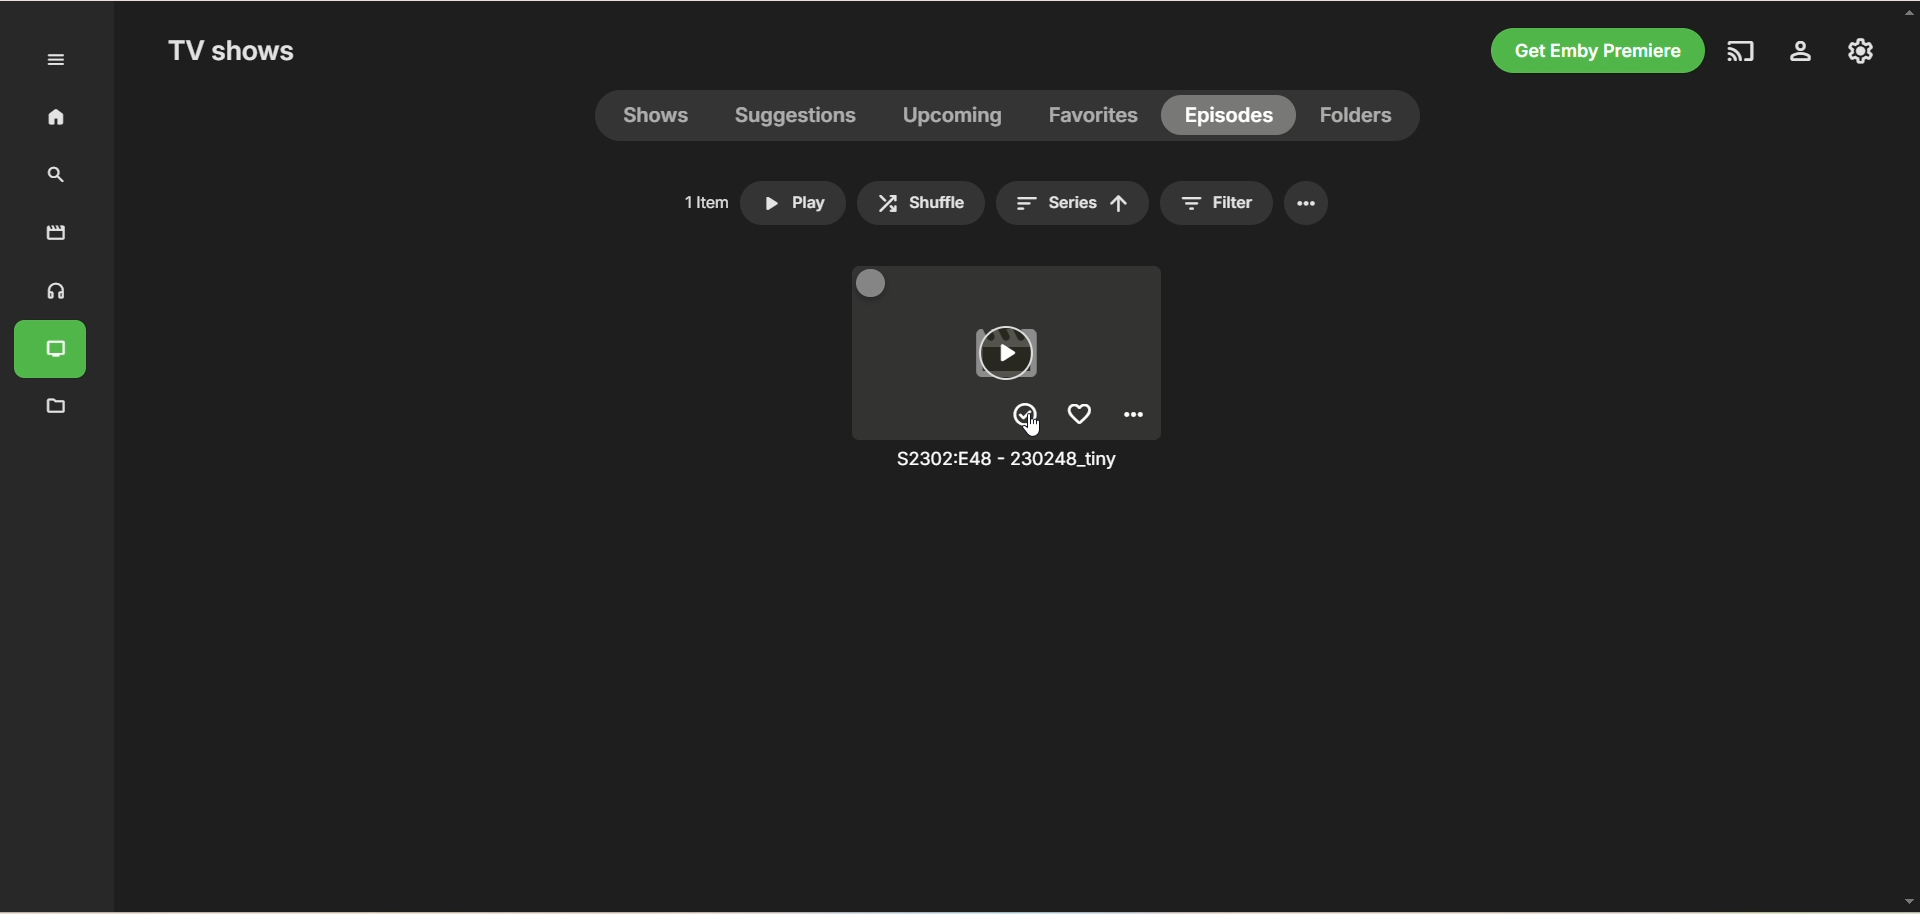  What do you see at coordinates (920, 202) in the screenshot?
I see `Shuffle` at bounding box center [920, 202].